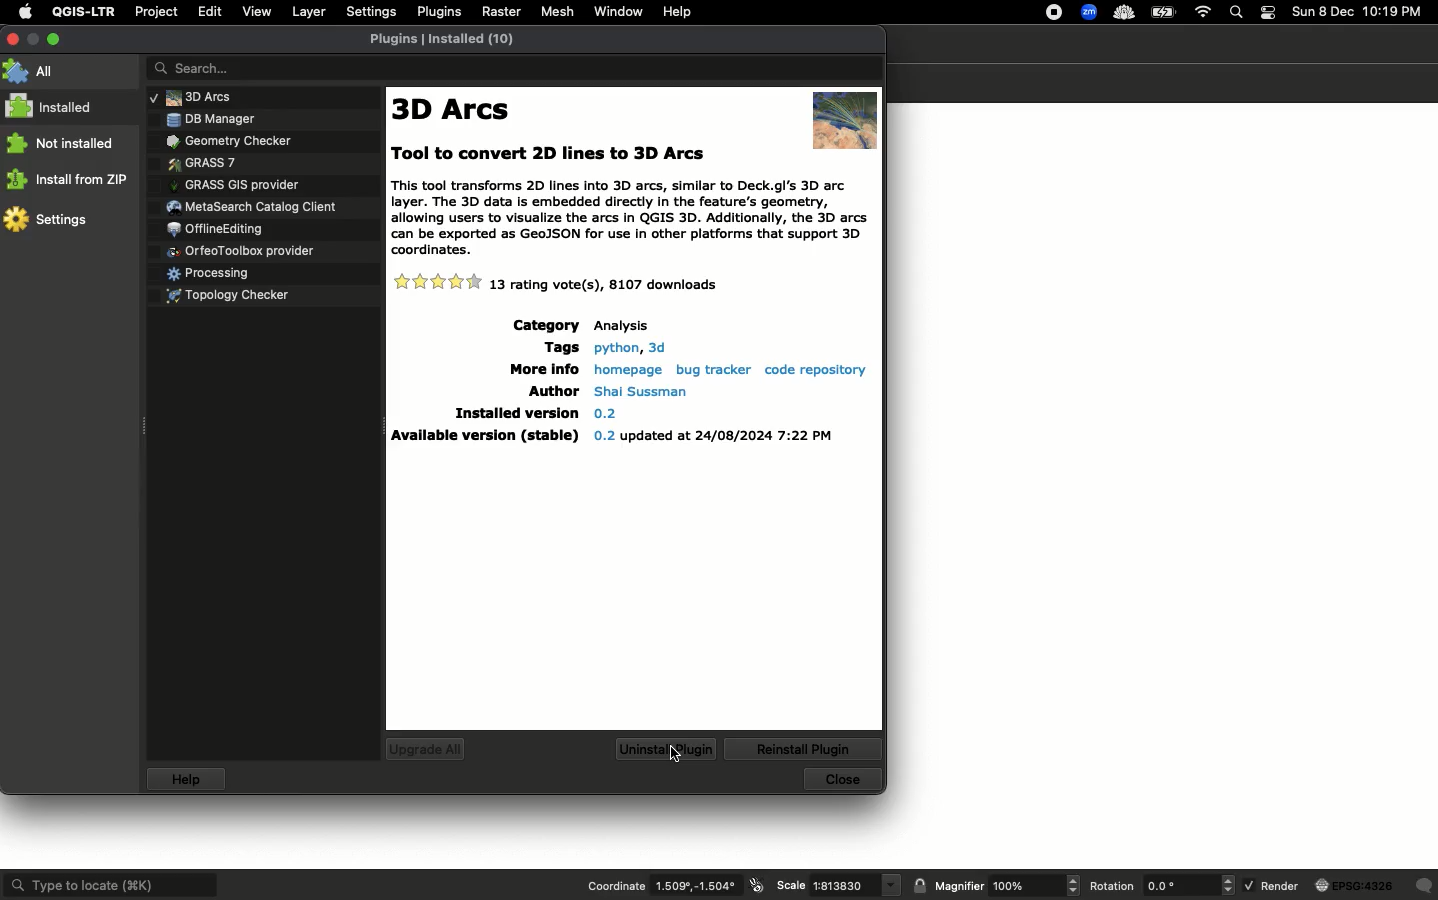 The height and width of the screenshot is (900, 1438). I want to click on Plugins, so click(254, 203).